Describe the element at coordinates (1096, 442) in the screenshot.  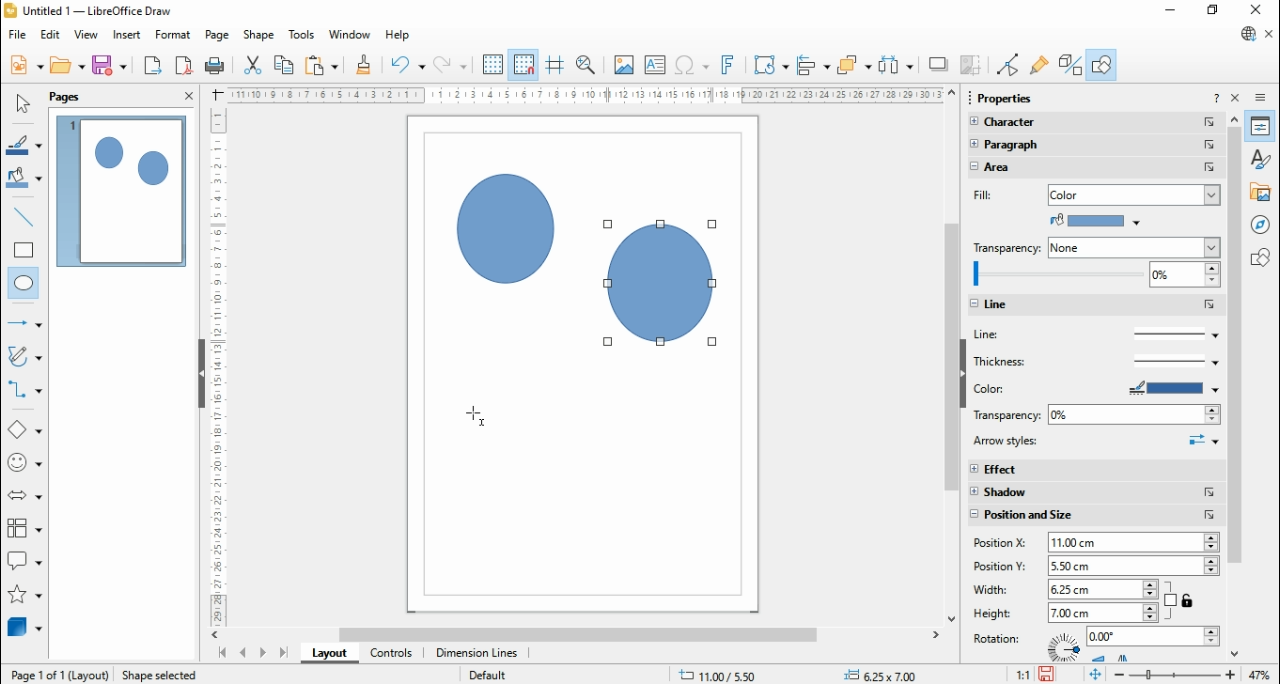
I see `arrow styles` at that location.